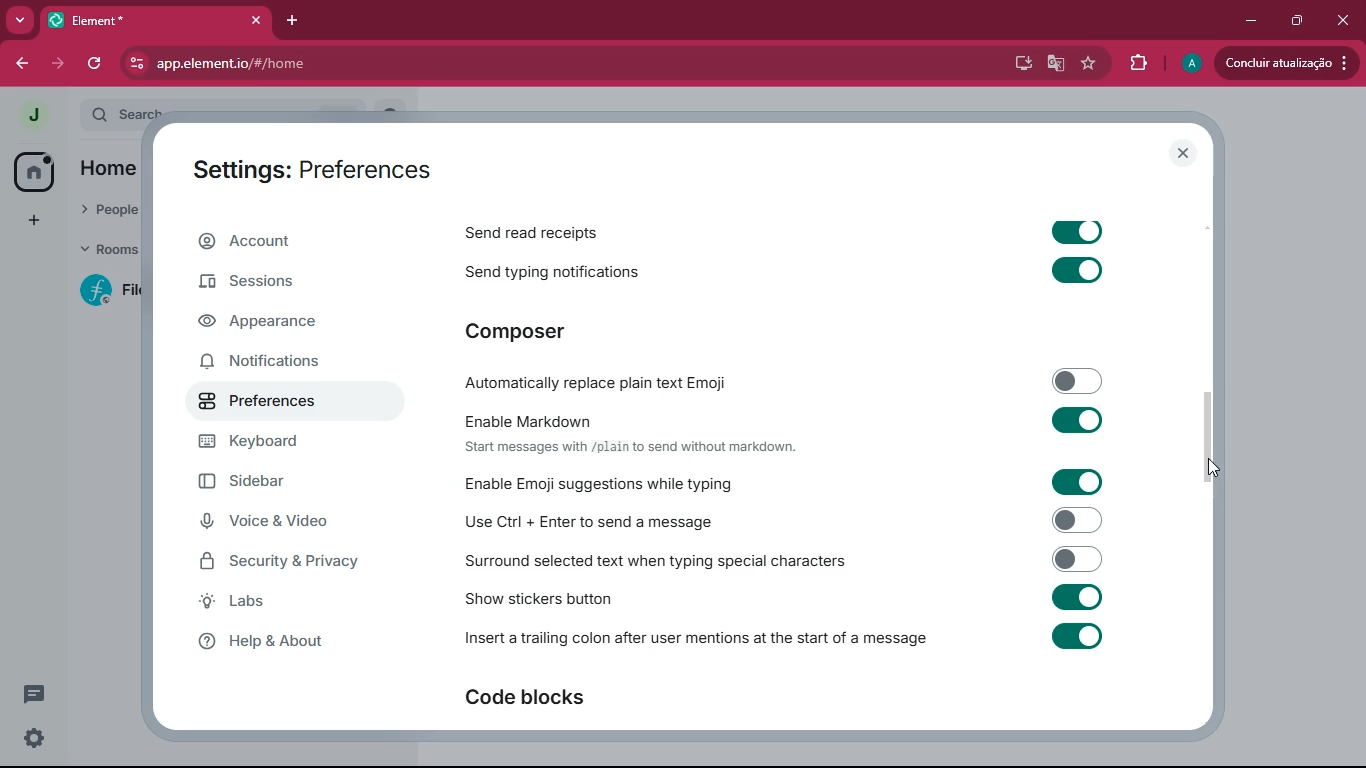  I want to click on conduir atualizacao, so click(1284, 64).